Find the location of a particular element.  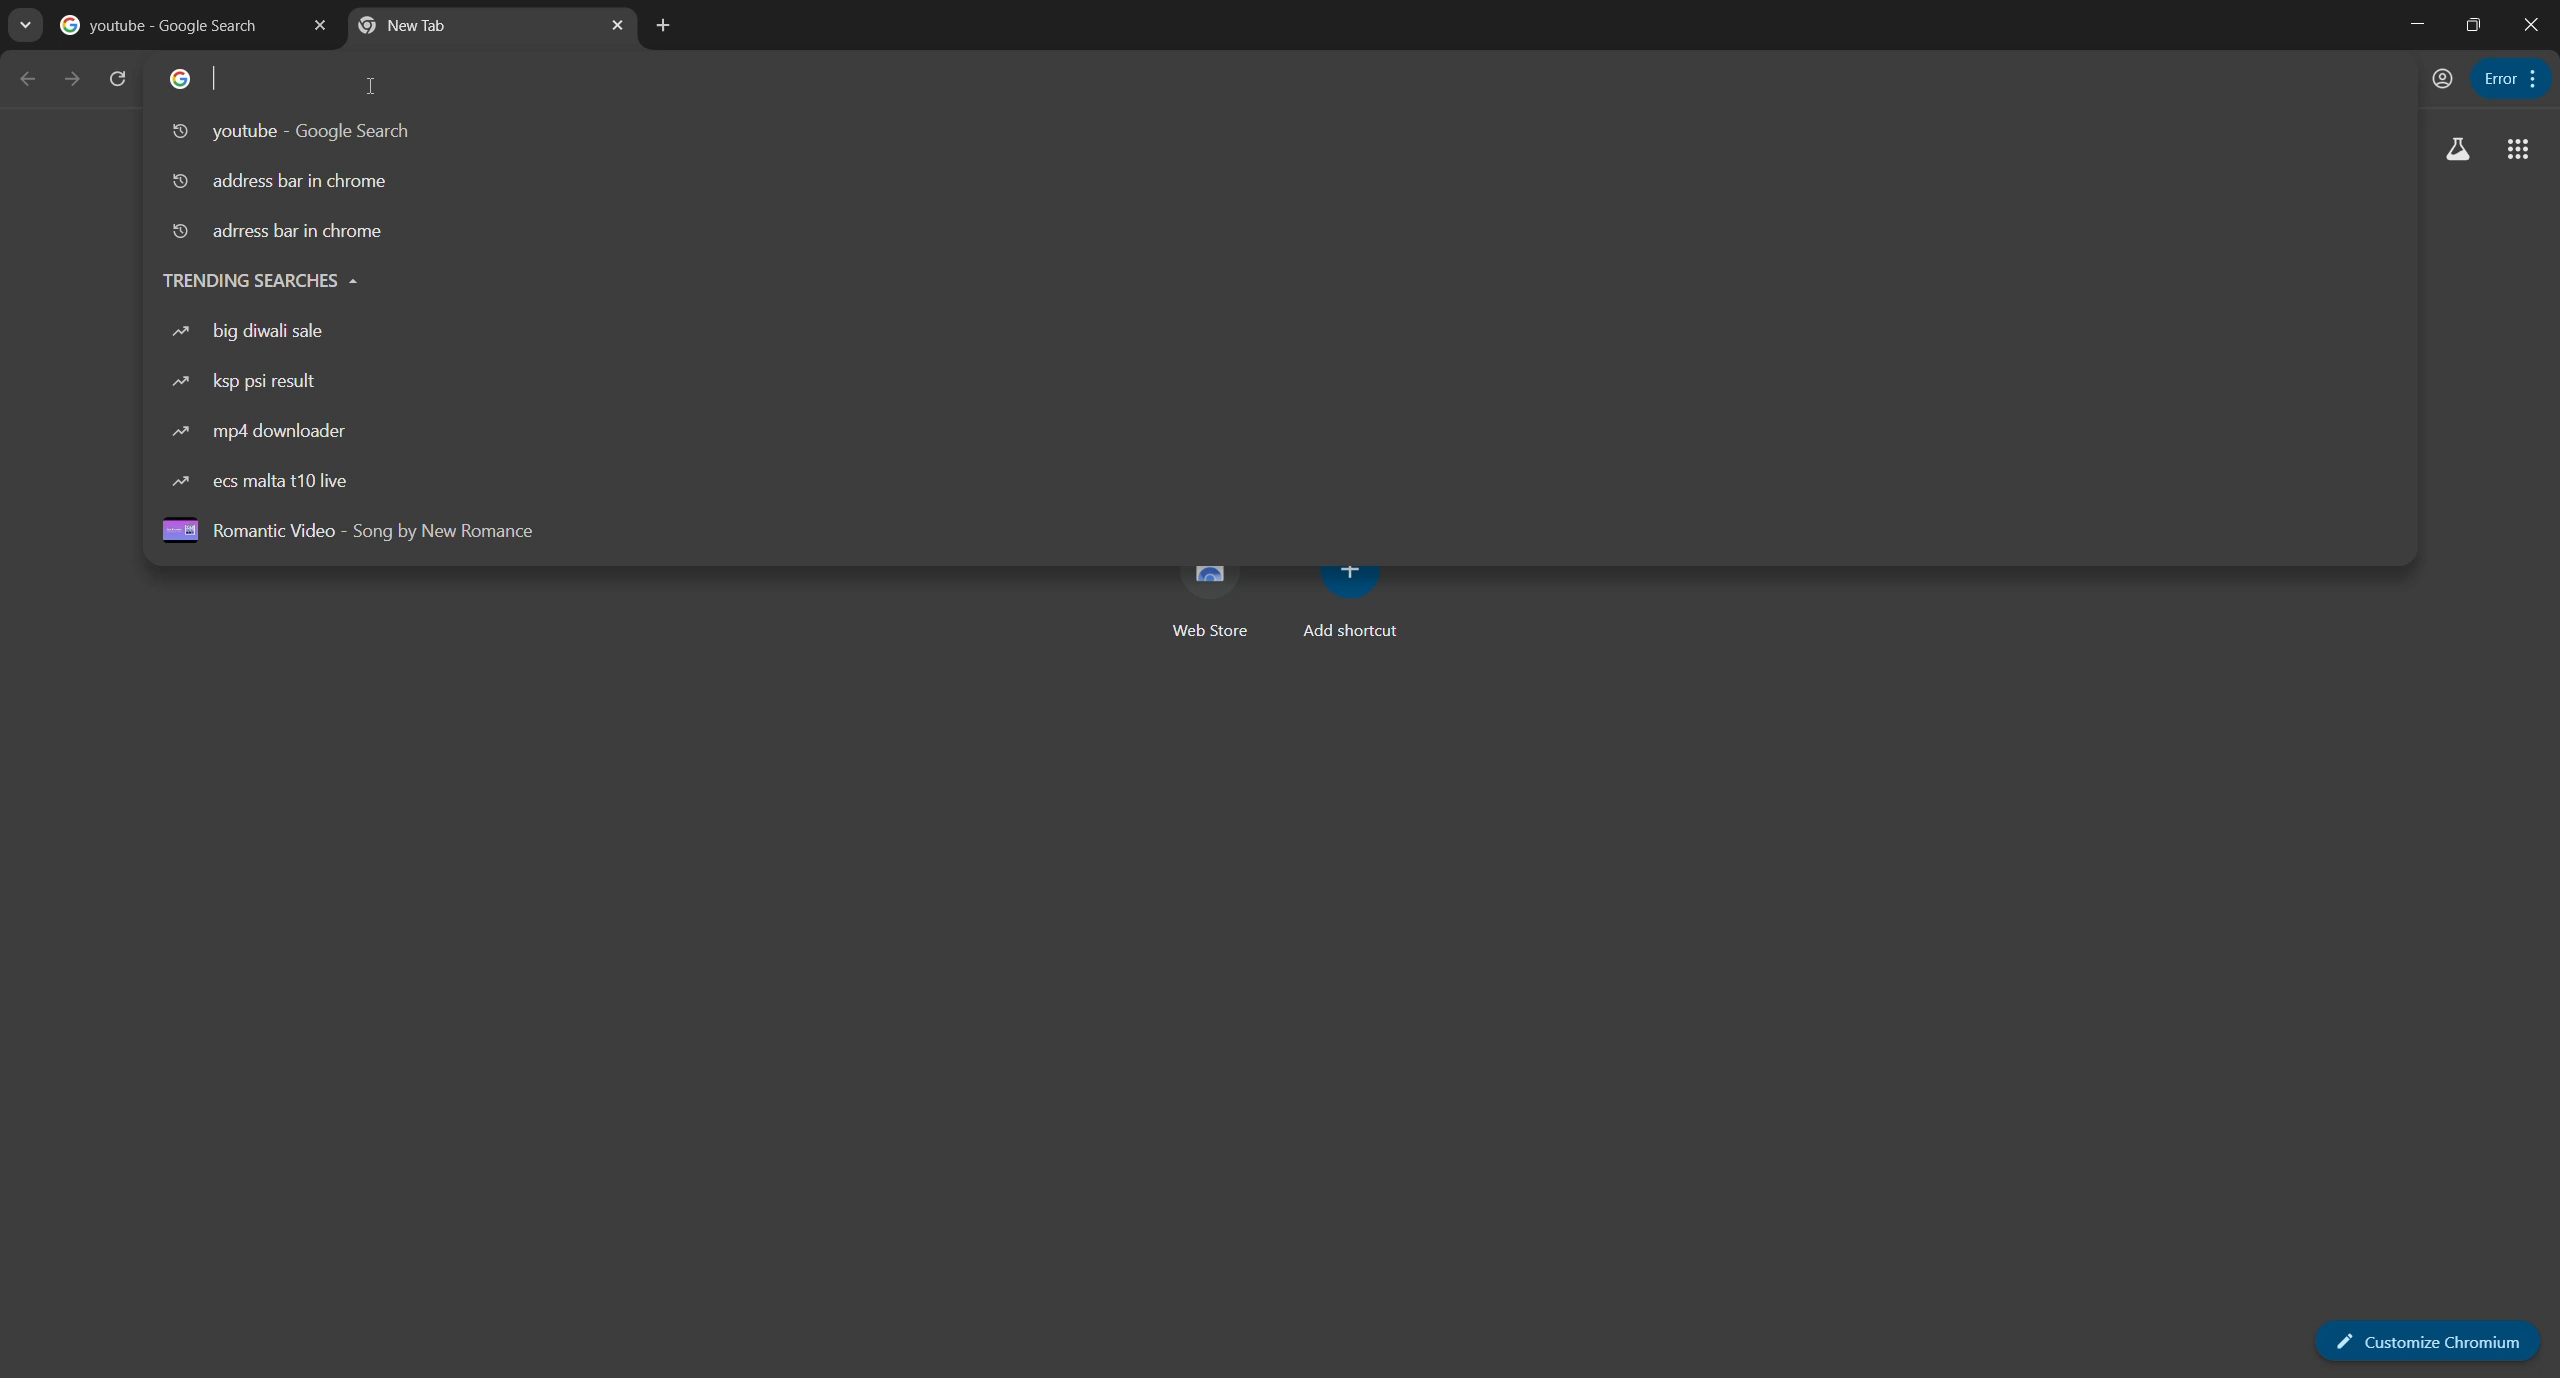

romantic video song by new romance is located at coordinates (351, 532).